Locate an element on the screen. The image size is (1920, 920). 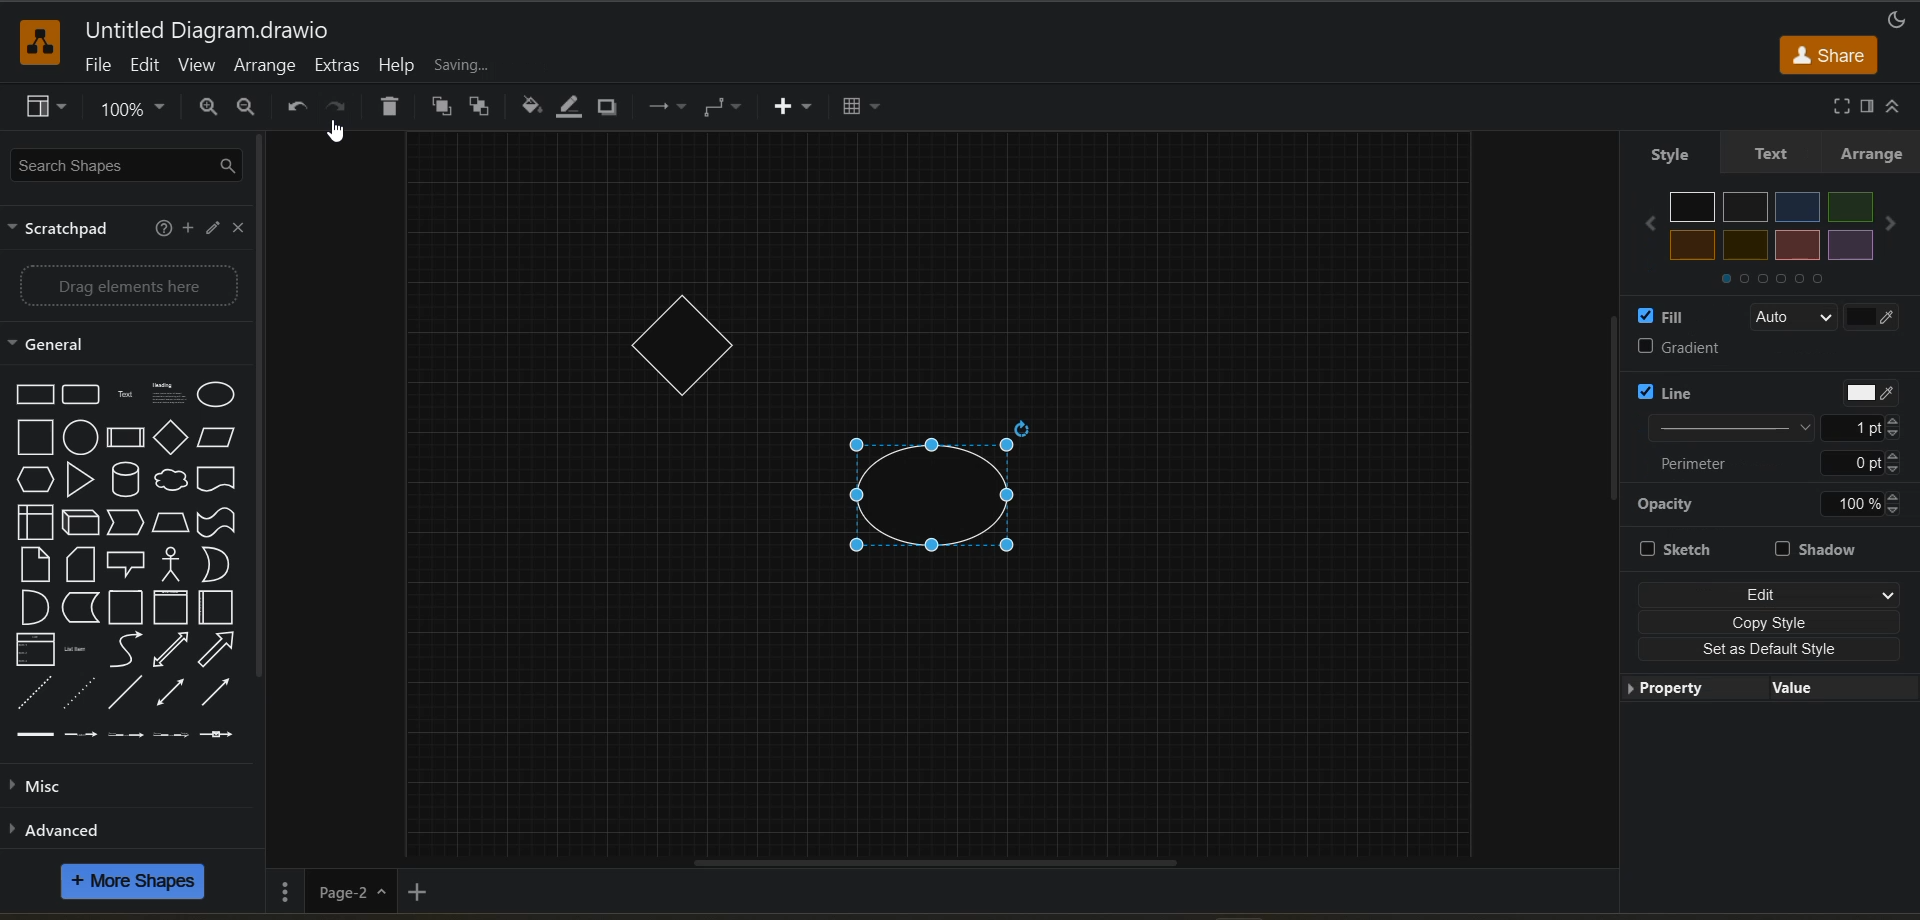
arrange is located at coordinates (1874, 158).